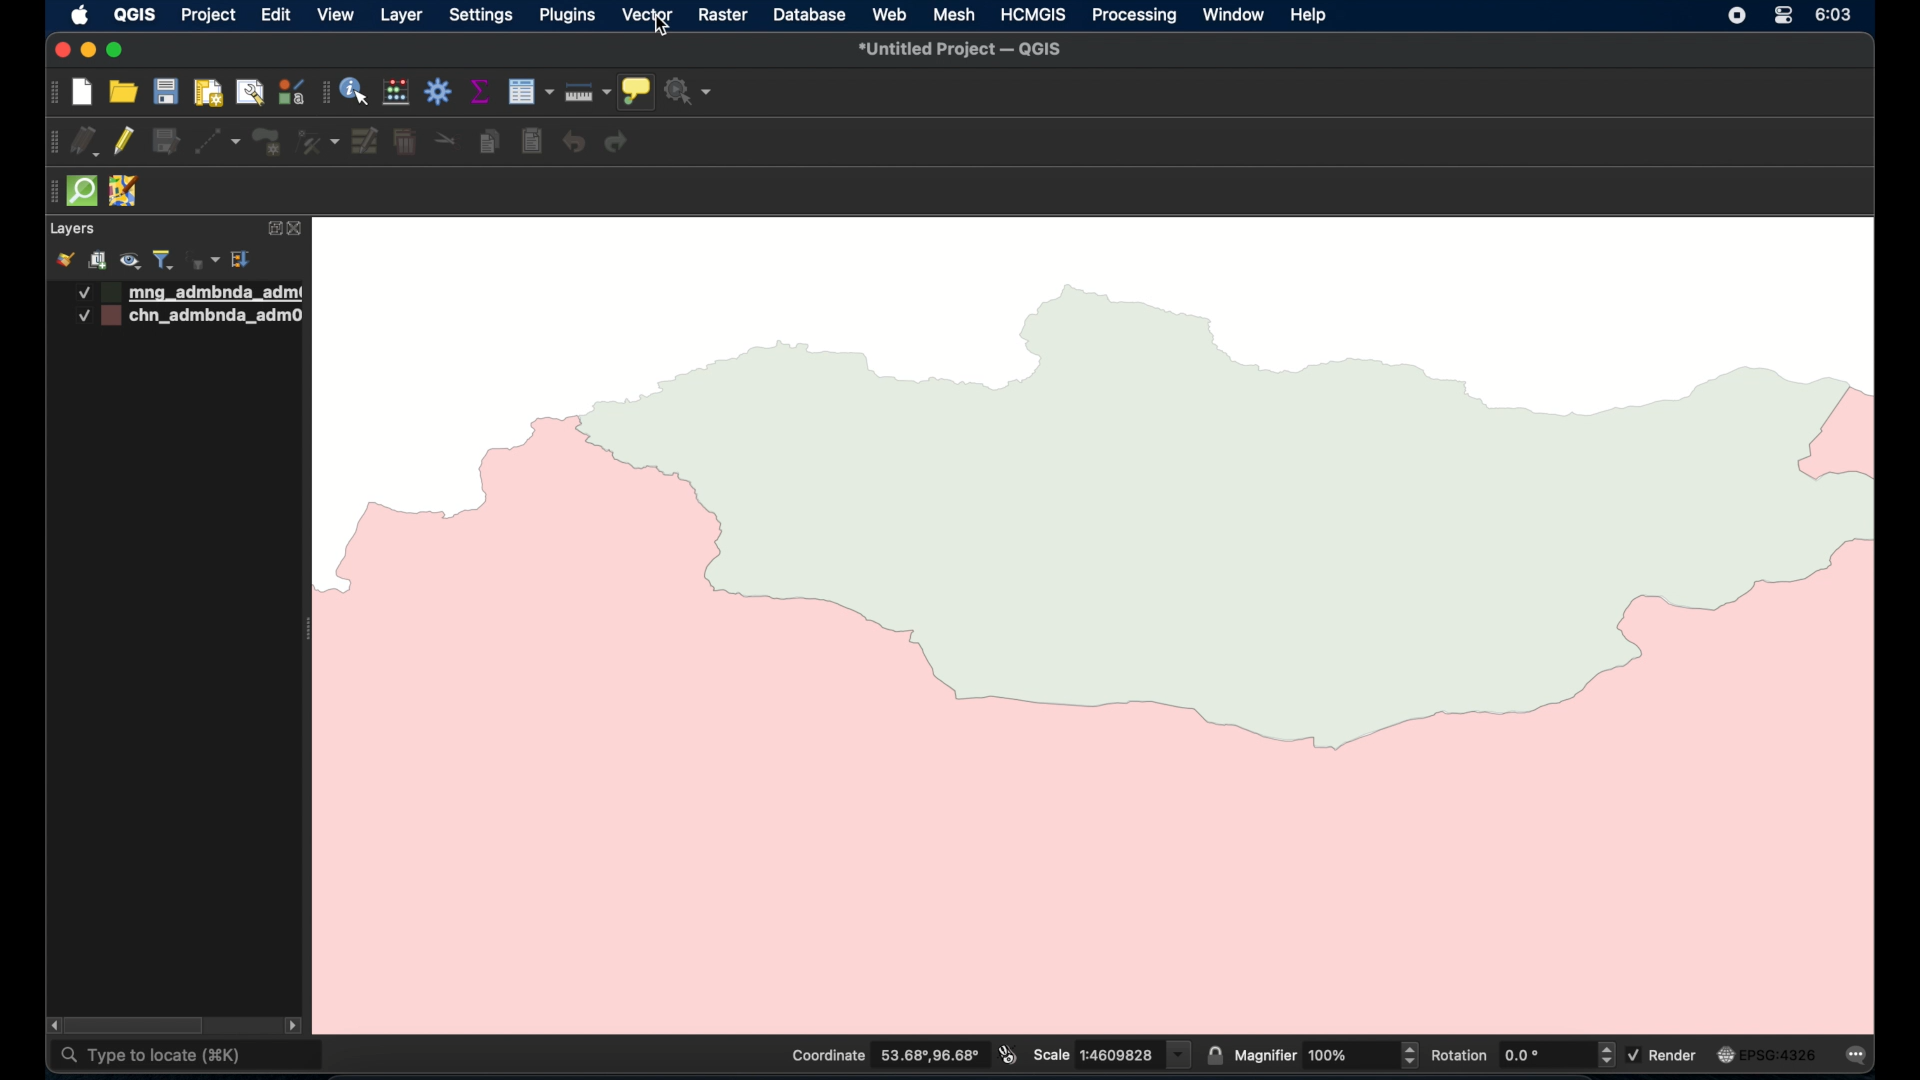 This screenshot has height=1080, width=1920. Describe the element at coordinates (167, 142) in the screenshot. I see `save edits` at that location.